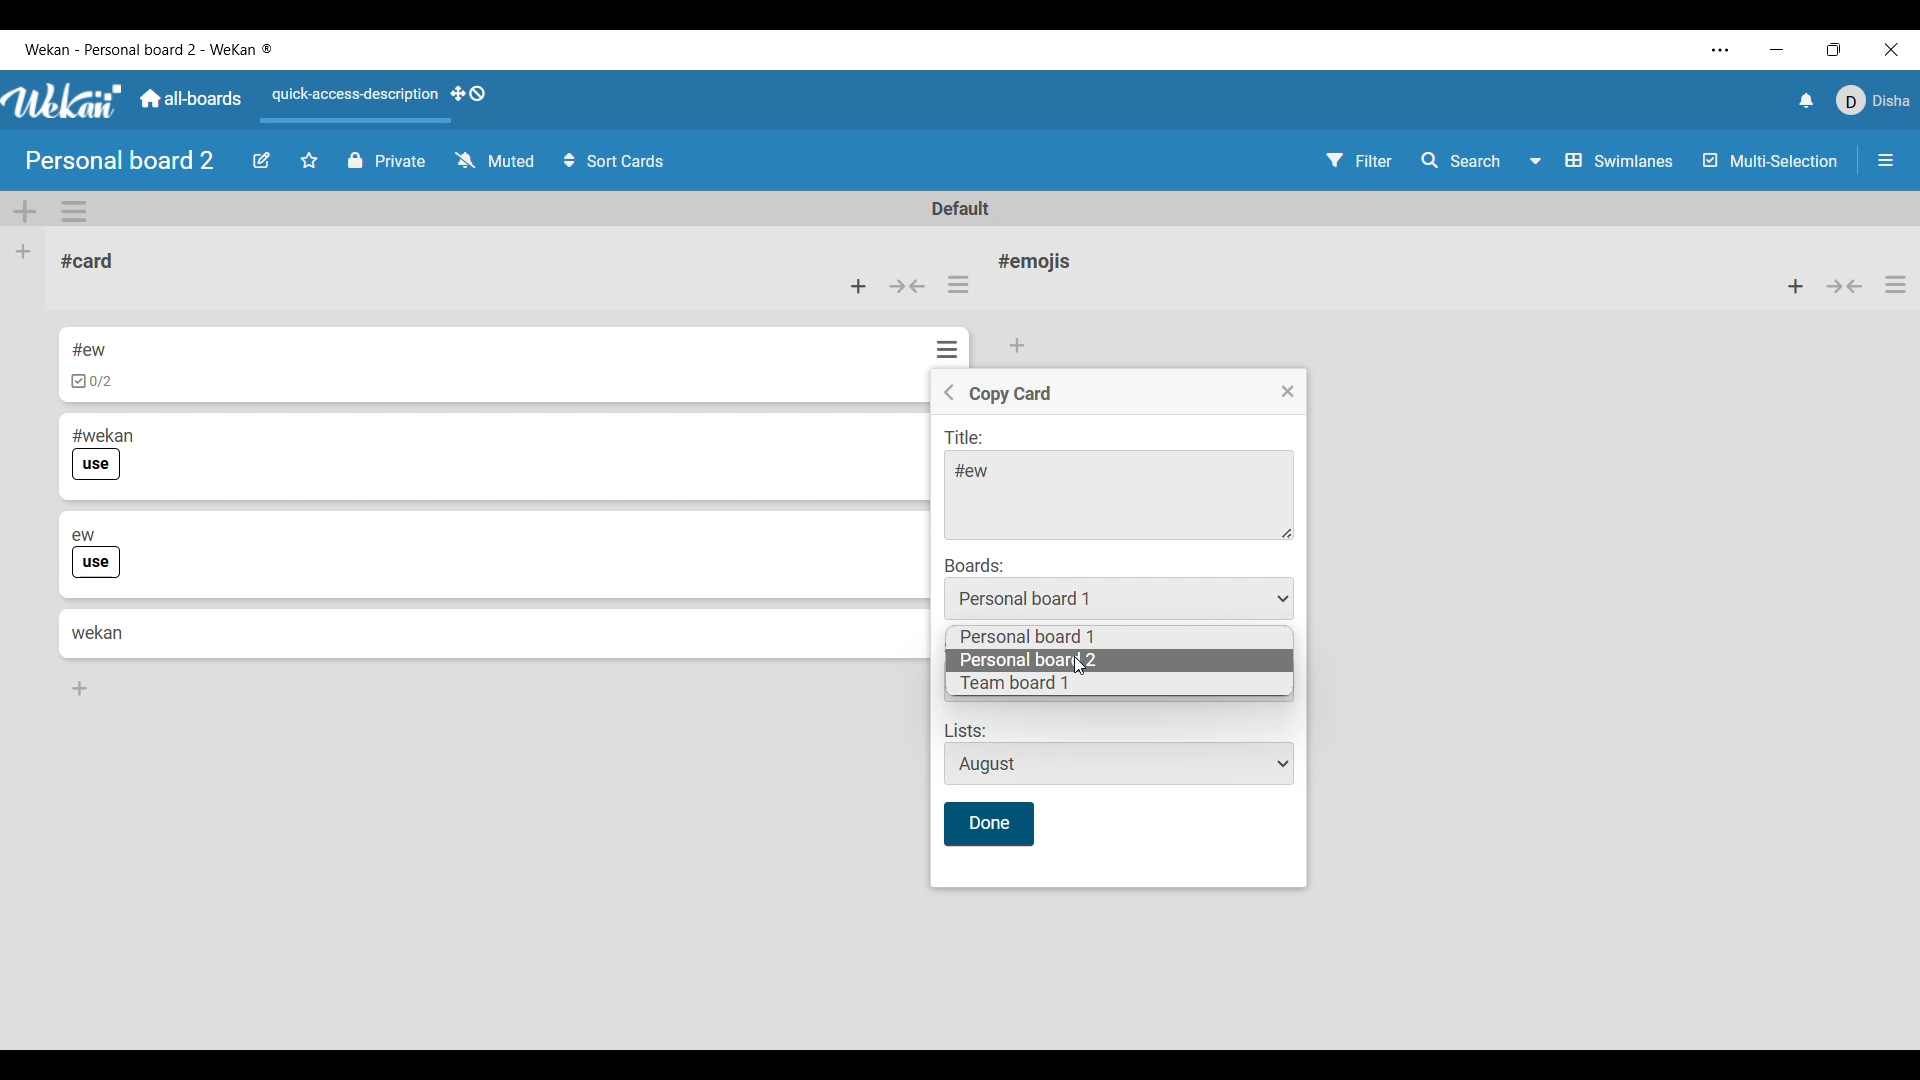 The image size is (1920, 1080). Describe the element at coordinates (64, 100) in the screenshot. I see `Software logo` at that location.